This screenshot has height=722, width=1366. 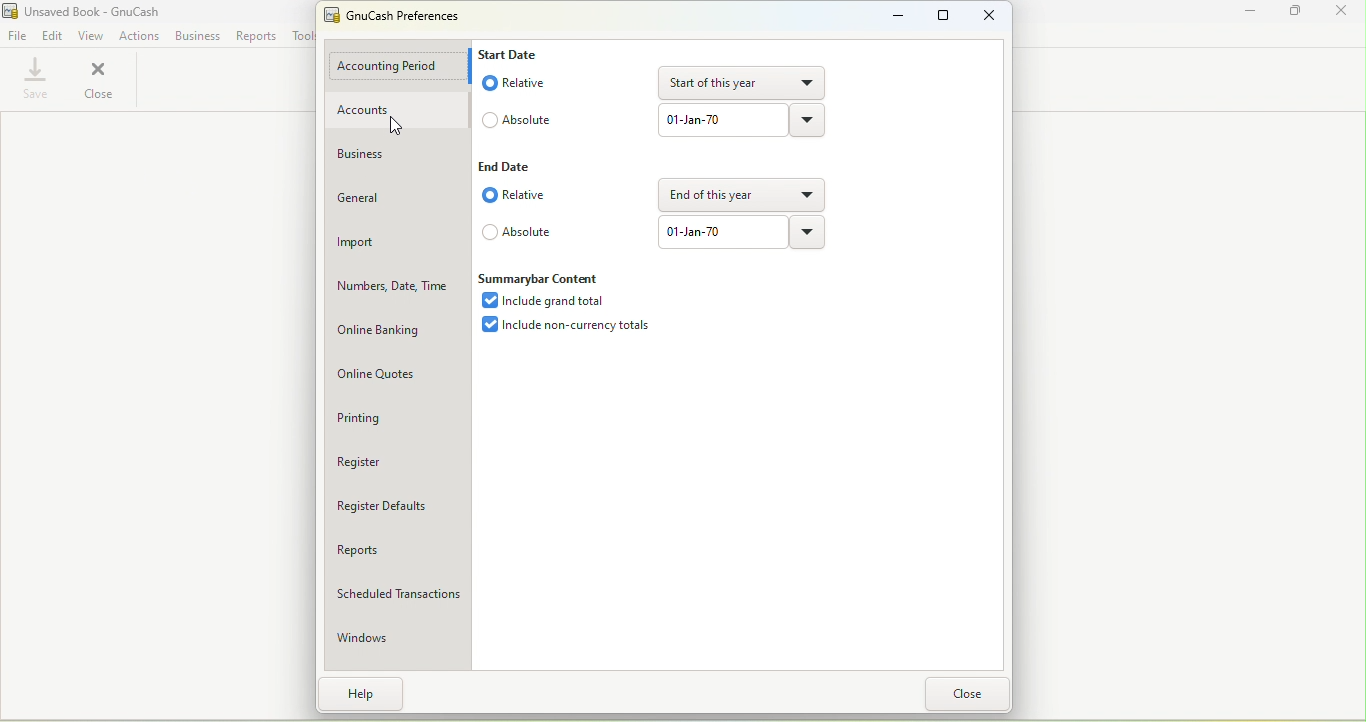 I want to click on Relative, so click(x=516, y=83).